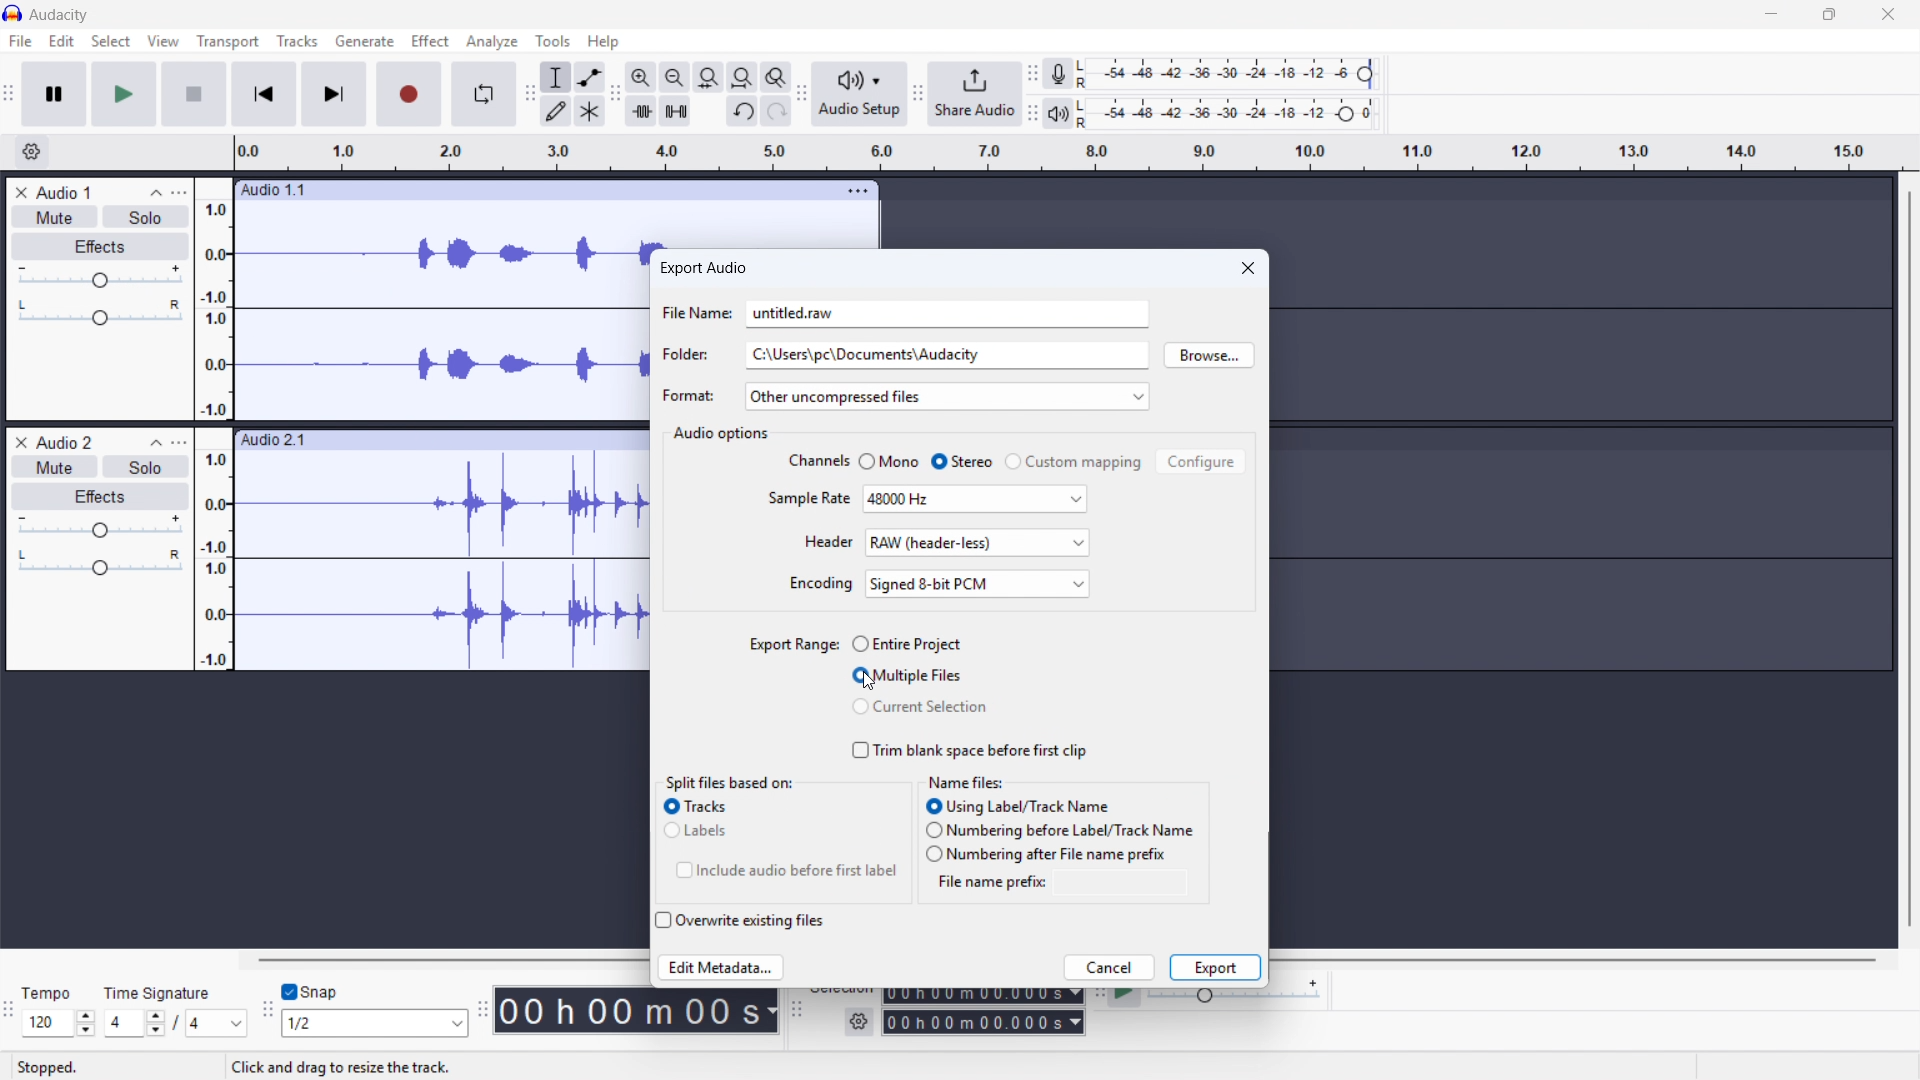  Describe the element at coordinates (590, 77) in the screenshot. I see `Envelope tool ` at that location.